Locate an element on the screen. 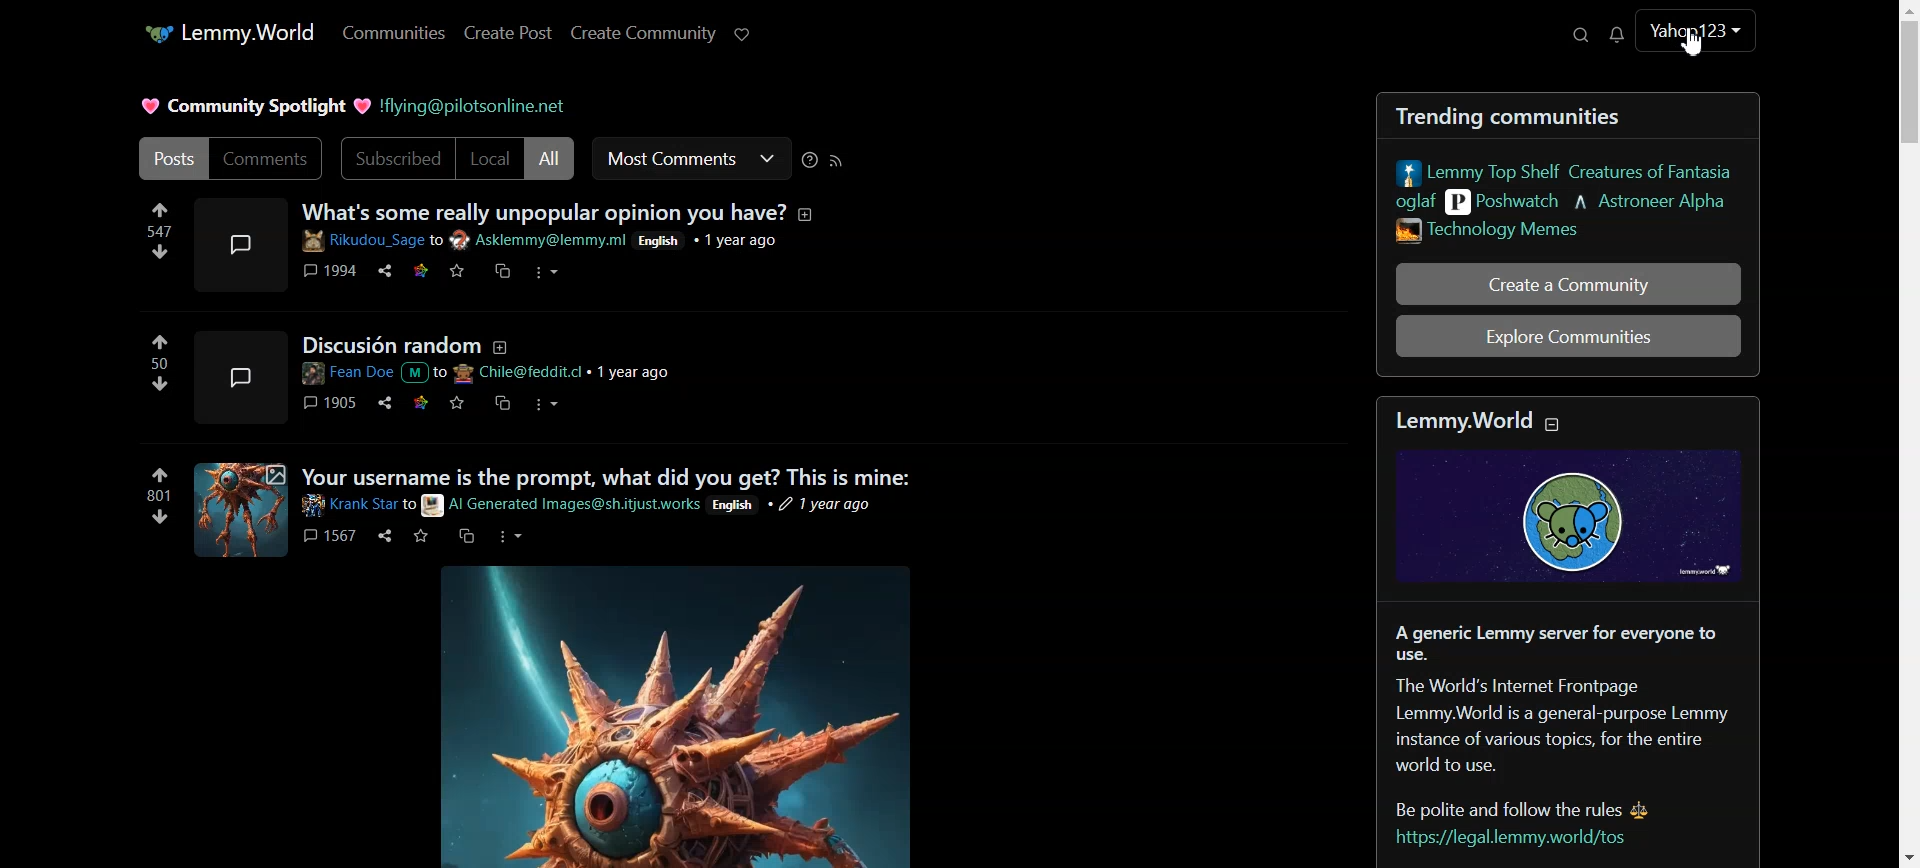  Your username is this prompt is located at coordinates (546, 512).